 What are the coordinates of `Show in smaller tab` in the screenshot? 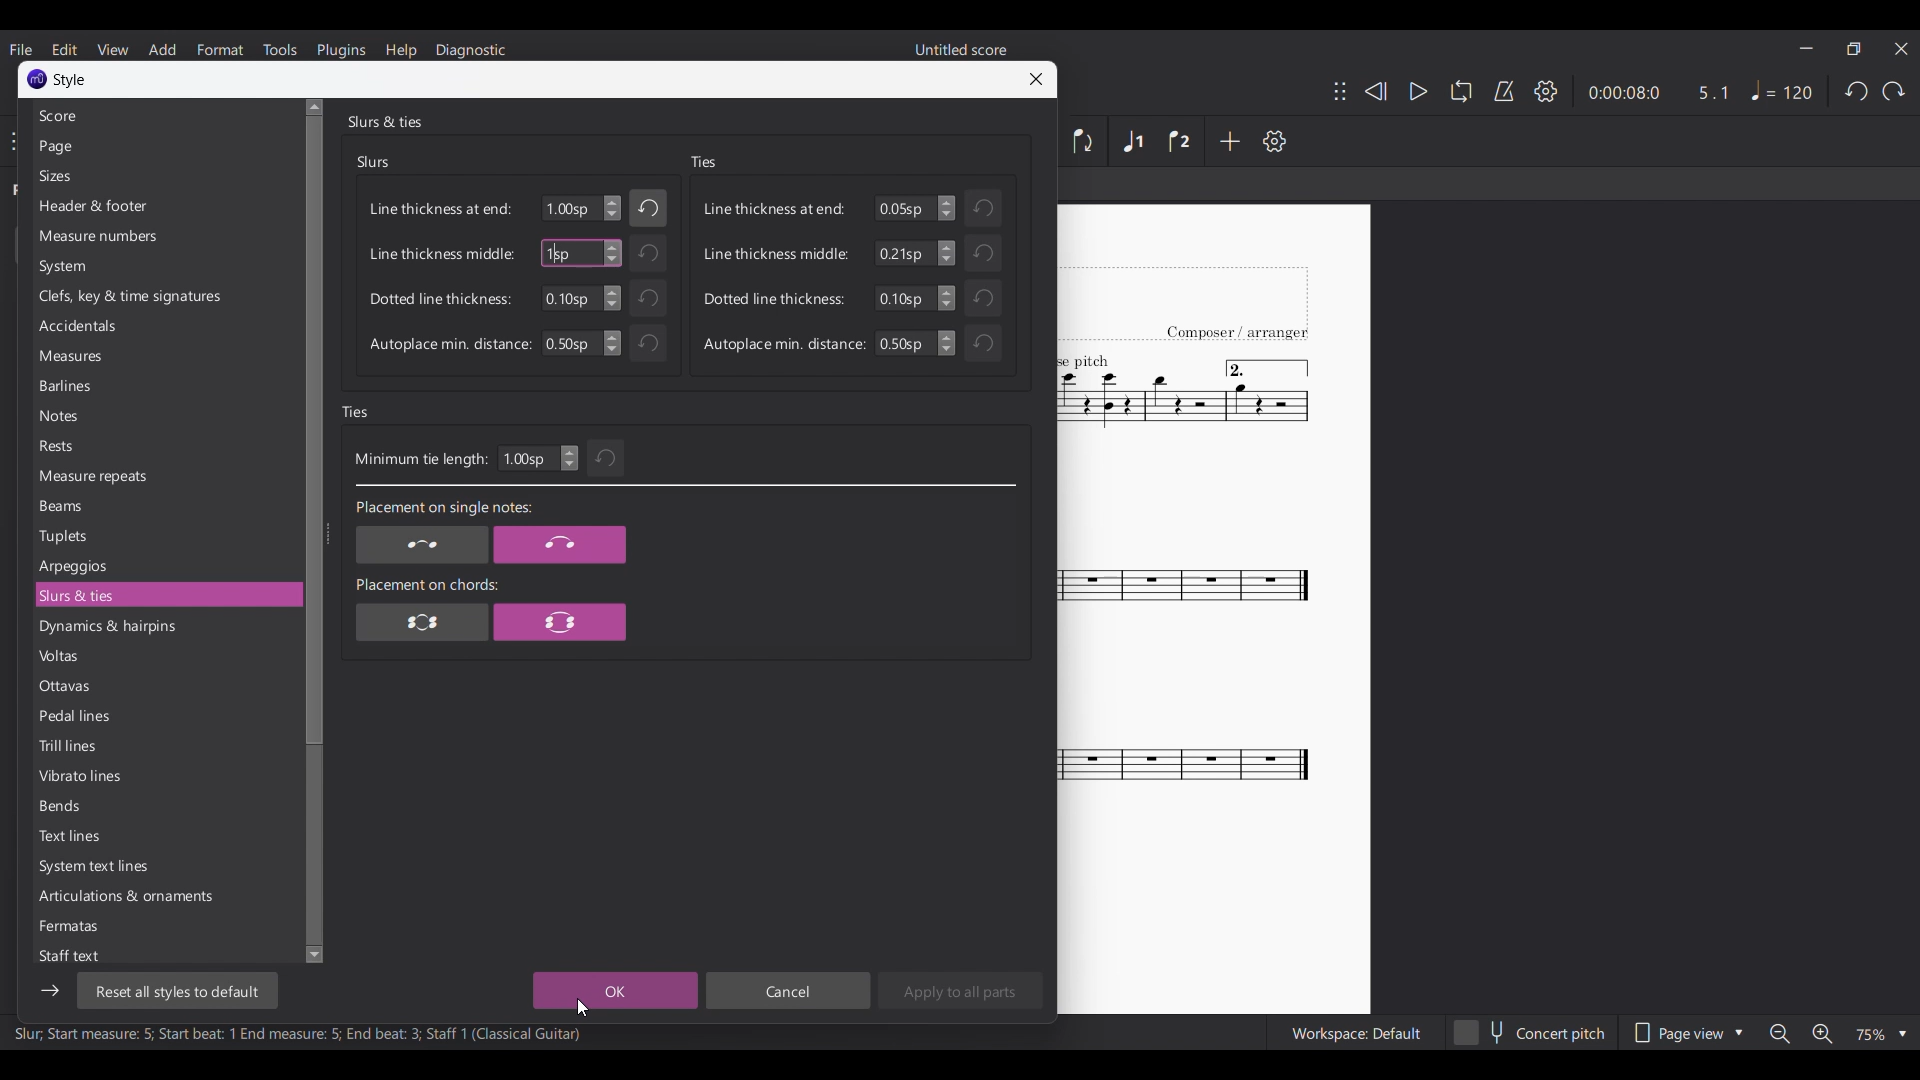 It's located at (1854, 49).